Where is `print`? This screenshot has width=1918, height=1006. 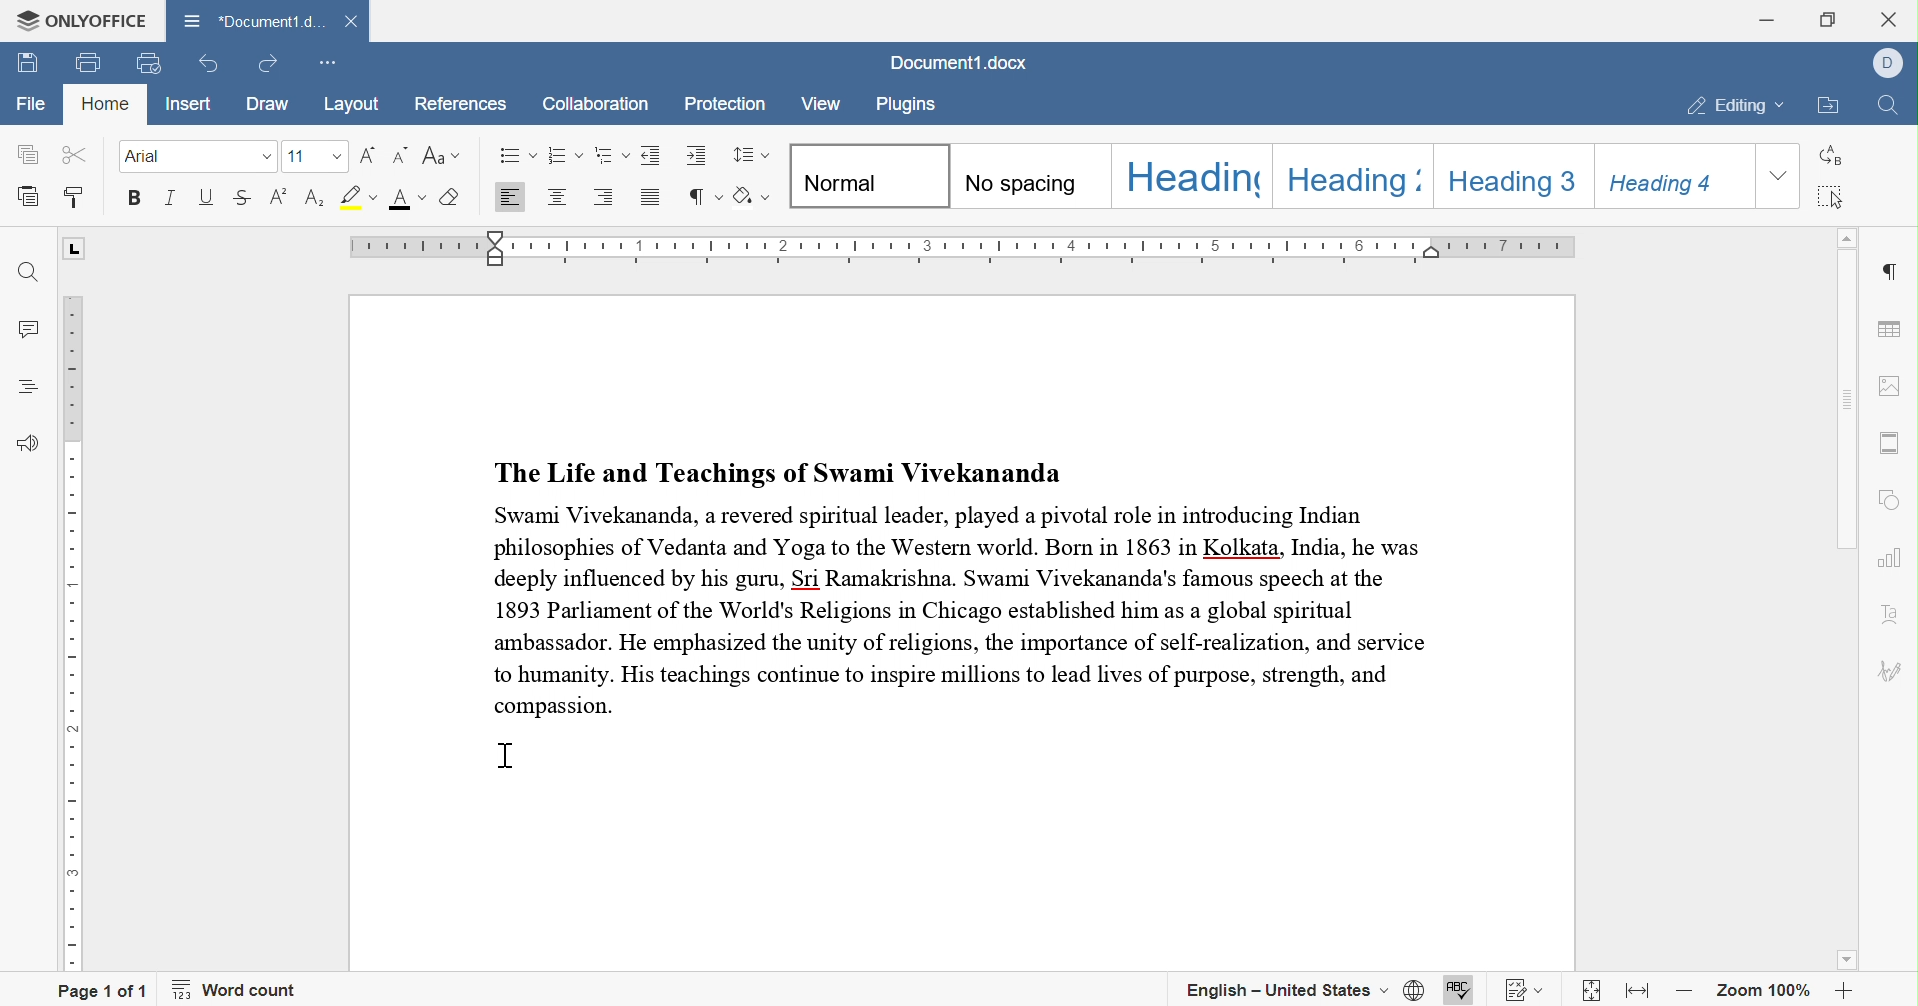 print is located at coordinates (89, 64).